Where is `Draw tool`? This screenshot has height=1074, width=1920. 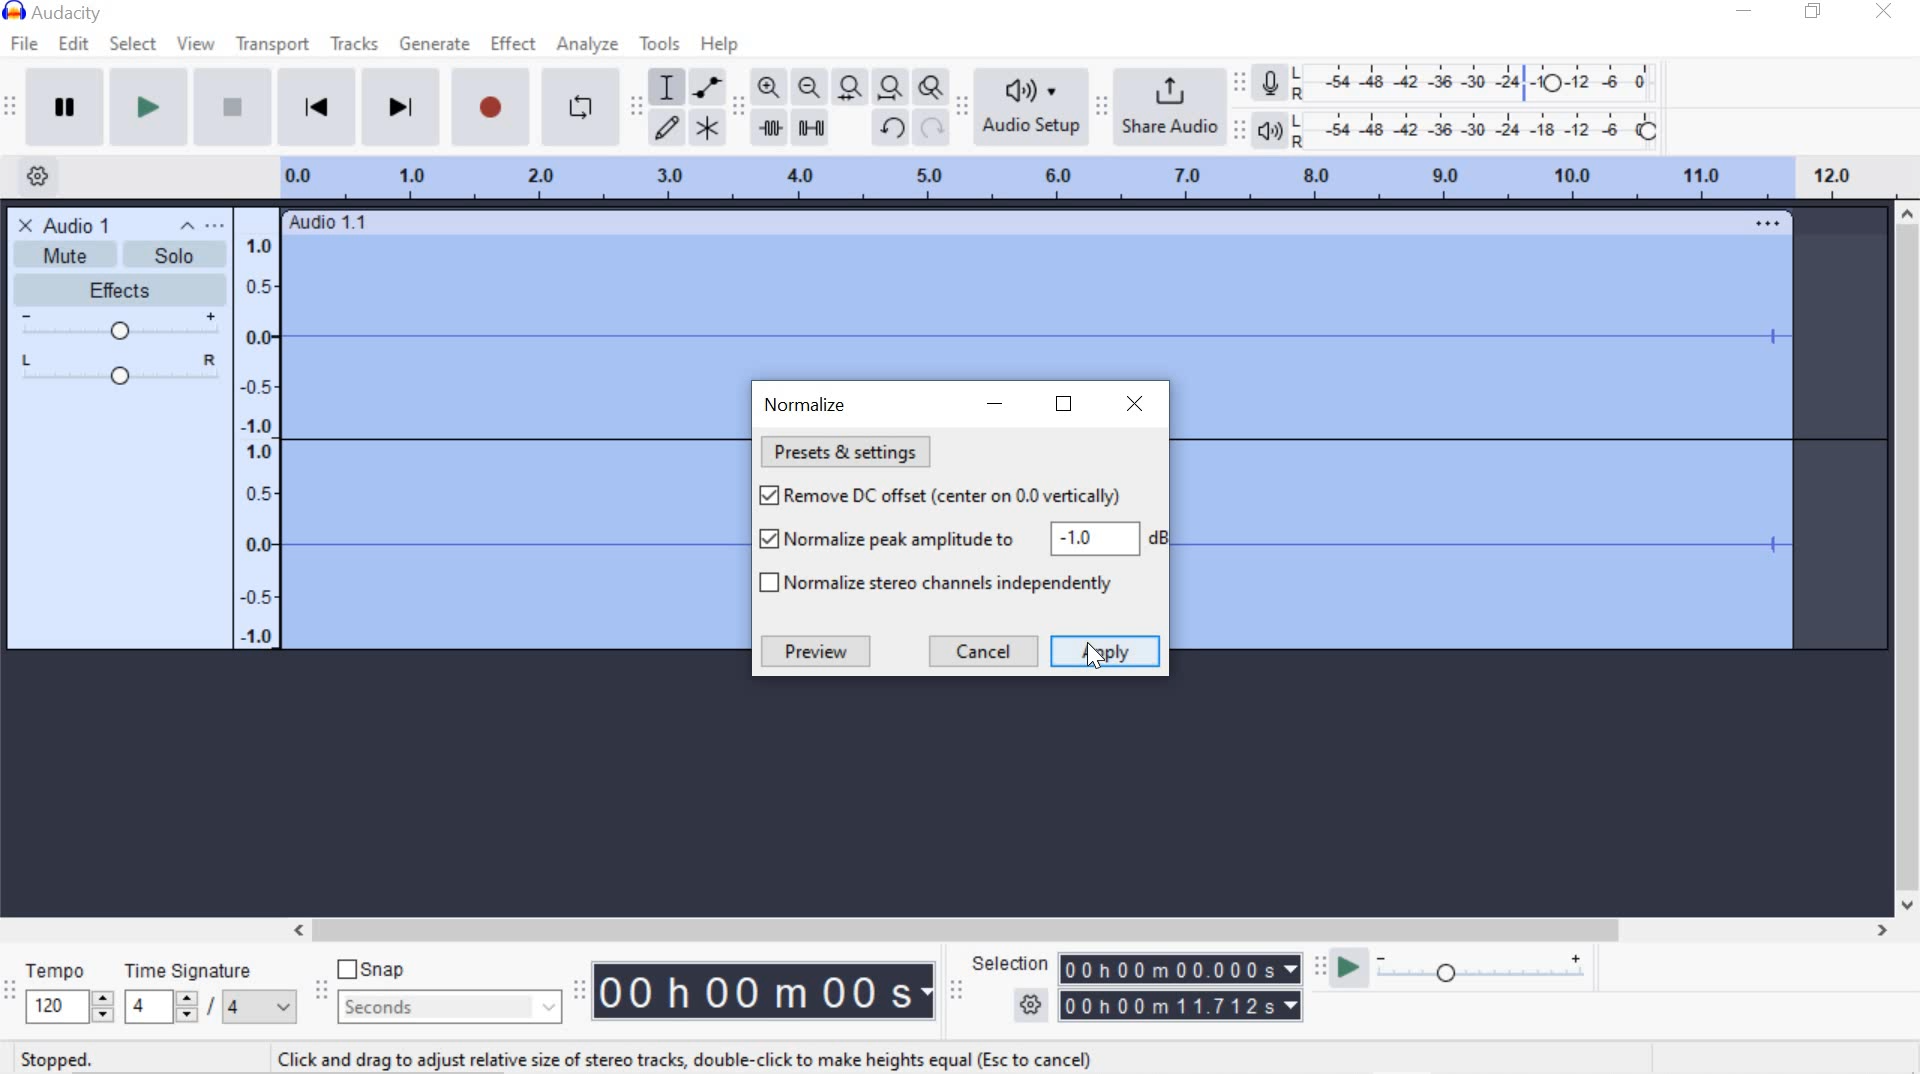 Draw tool is located at coordinates (666, 126).